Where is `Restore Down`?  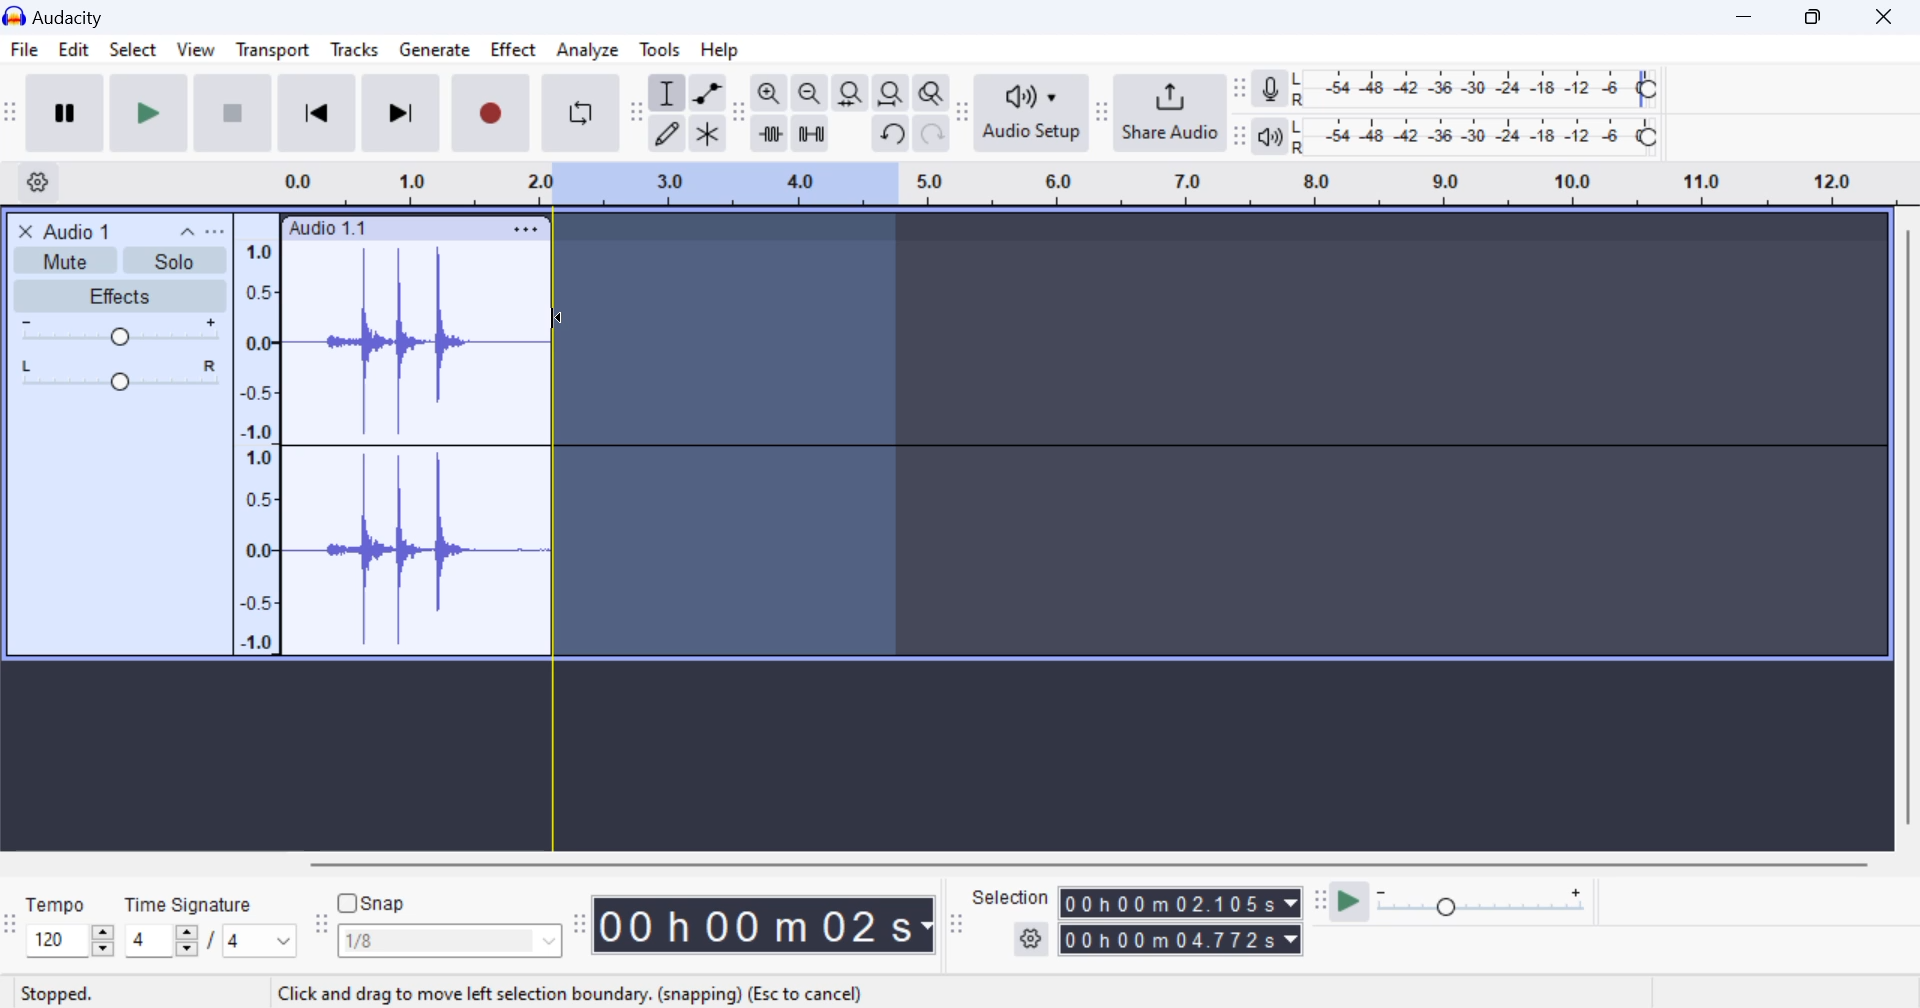 Restore Down is located at coordinates (1747, 16).